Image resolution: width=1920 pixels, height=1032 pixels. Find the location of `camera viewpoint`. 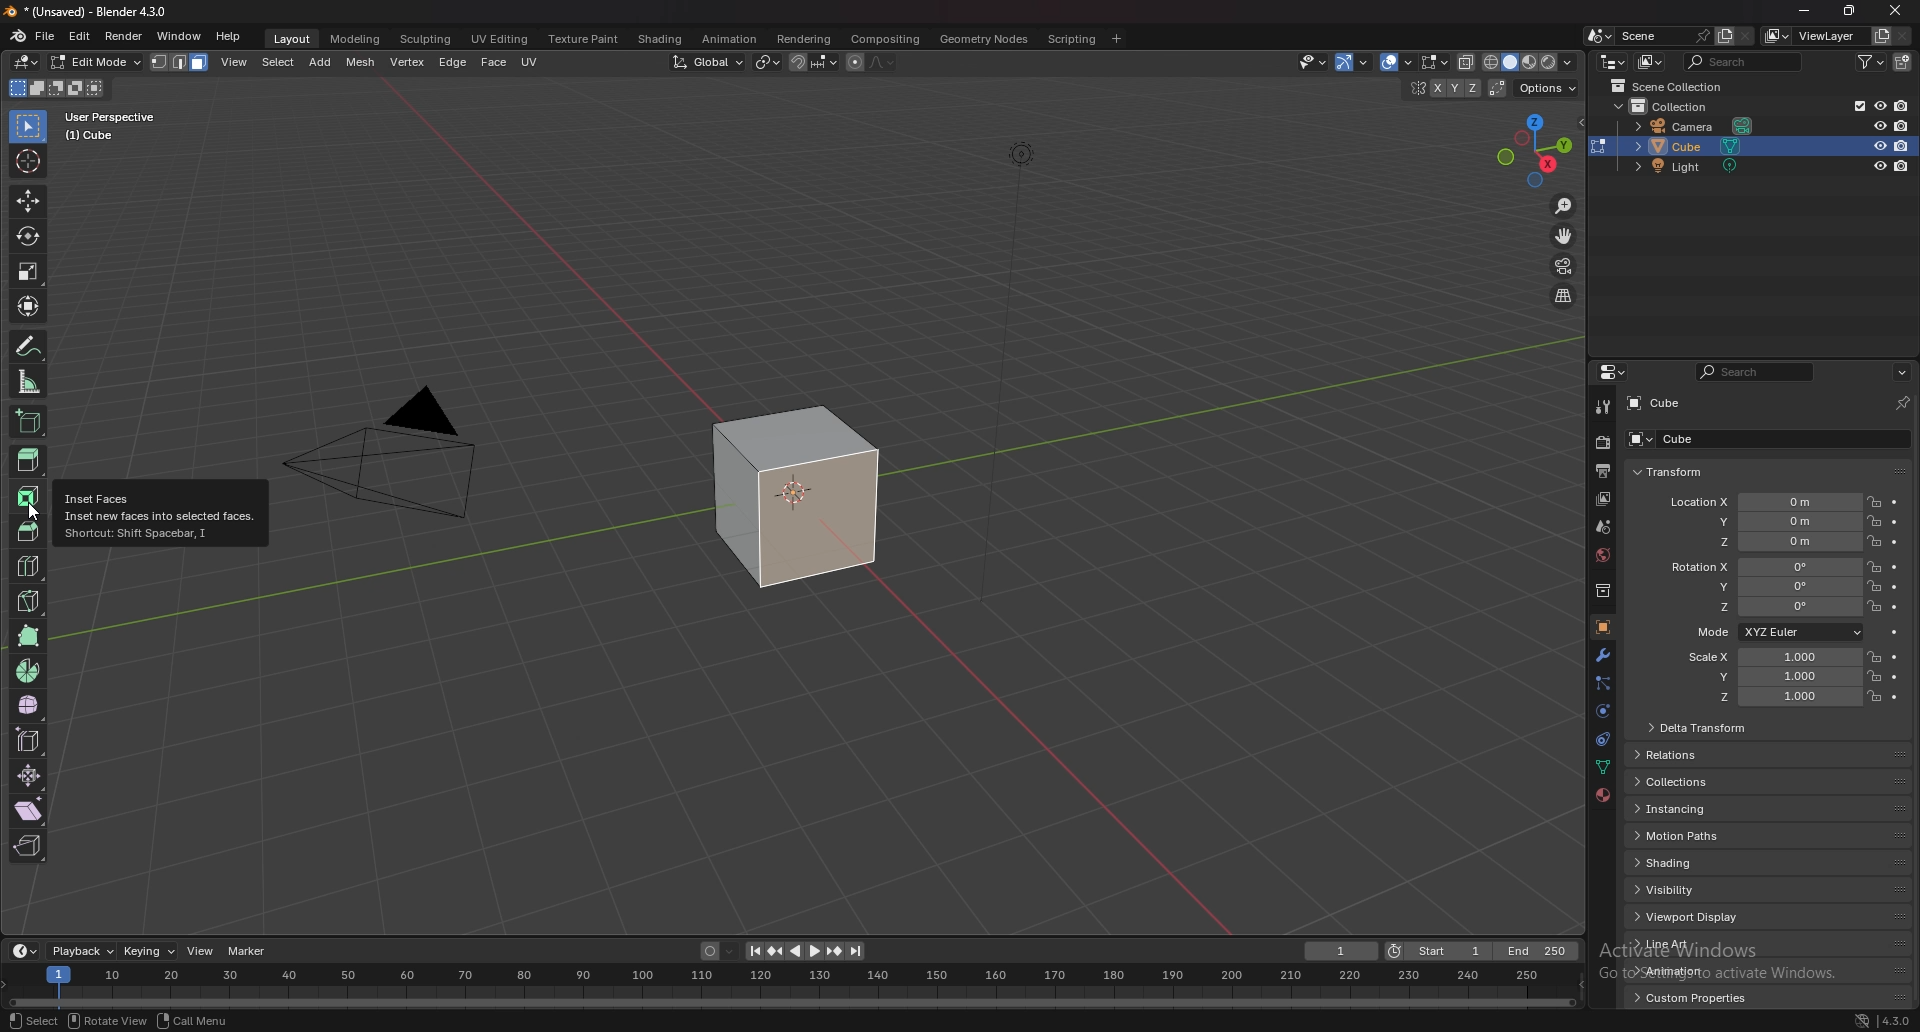

camera viewpoint is located at coordinates (1563, 267).